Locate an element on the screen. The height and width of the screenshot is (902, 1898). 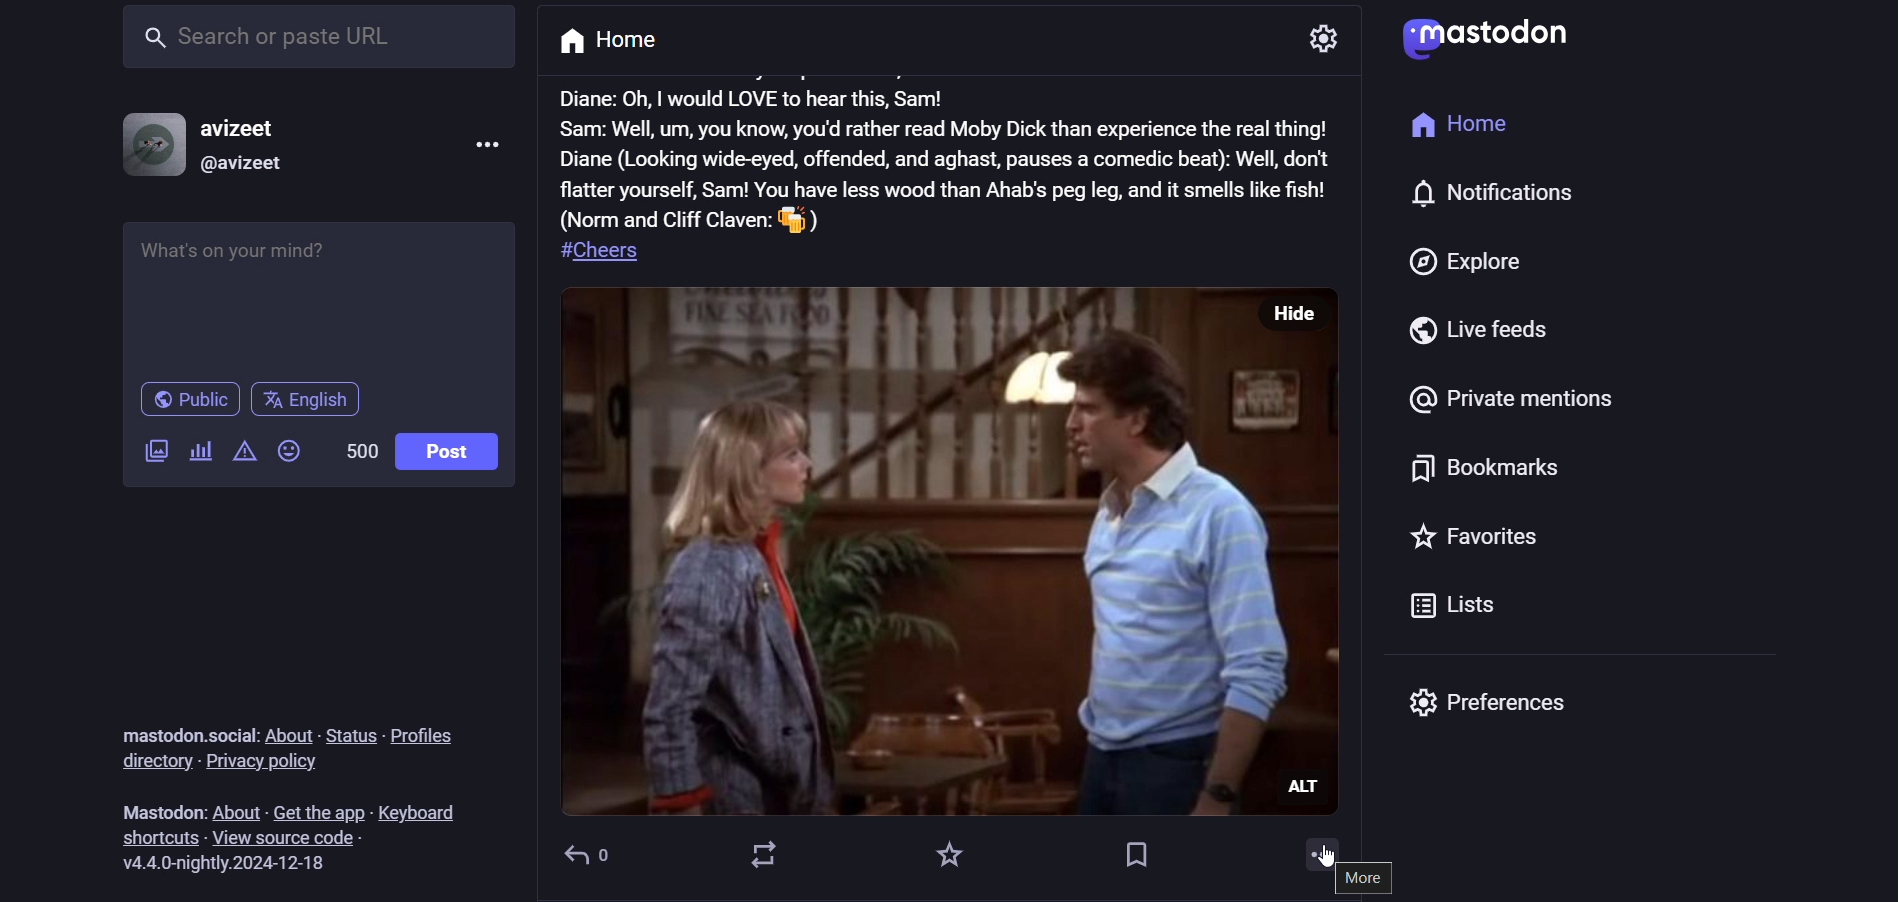
public is located at coordinates (187, 401).